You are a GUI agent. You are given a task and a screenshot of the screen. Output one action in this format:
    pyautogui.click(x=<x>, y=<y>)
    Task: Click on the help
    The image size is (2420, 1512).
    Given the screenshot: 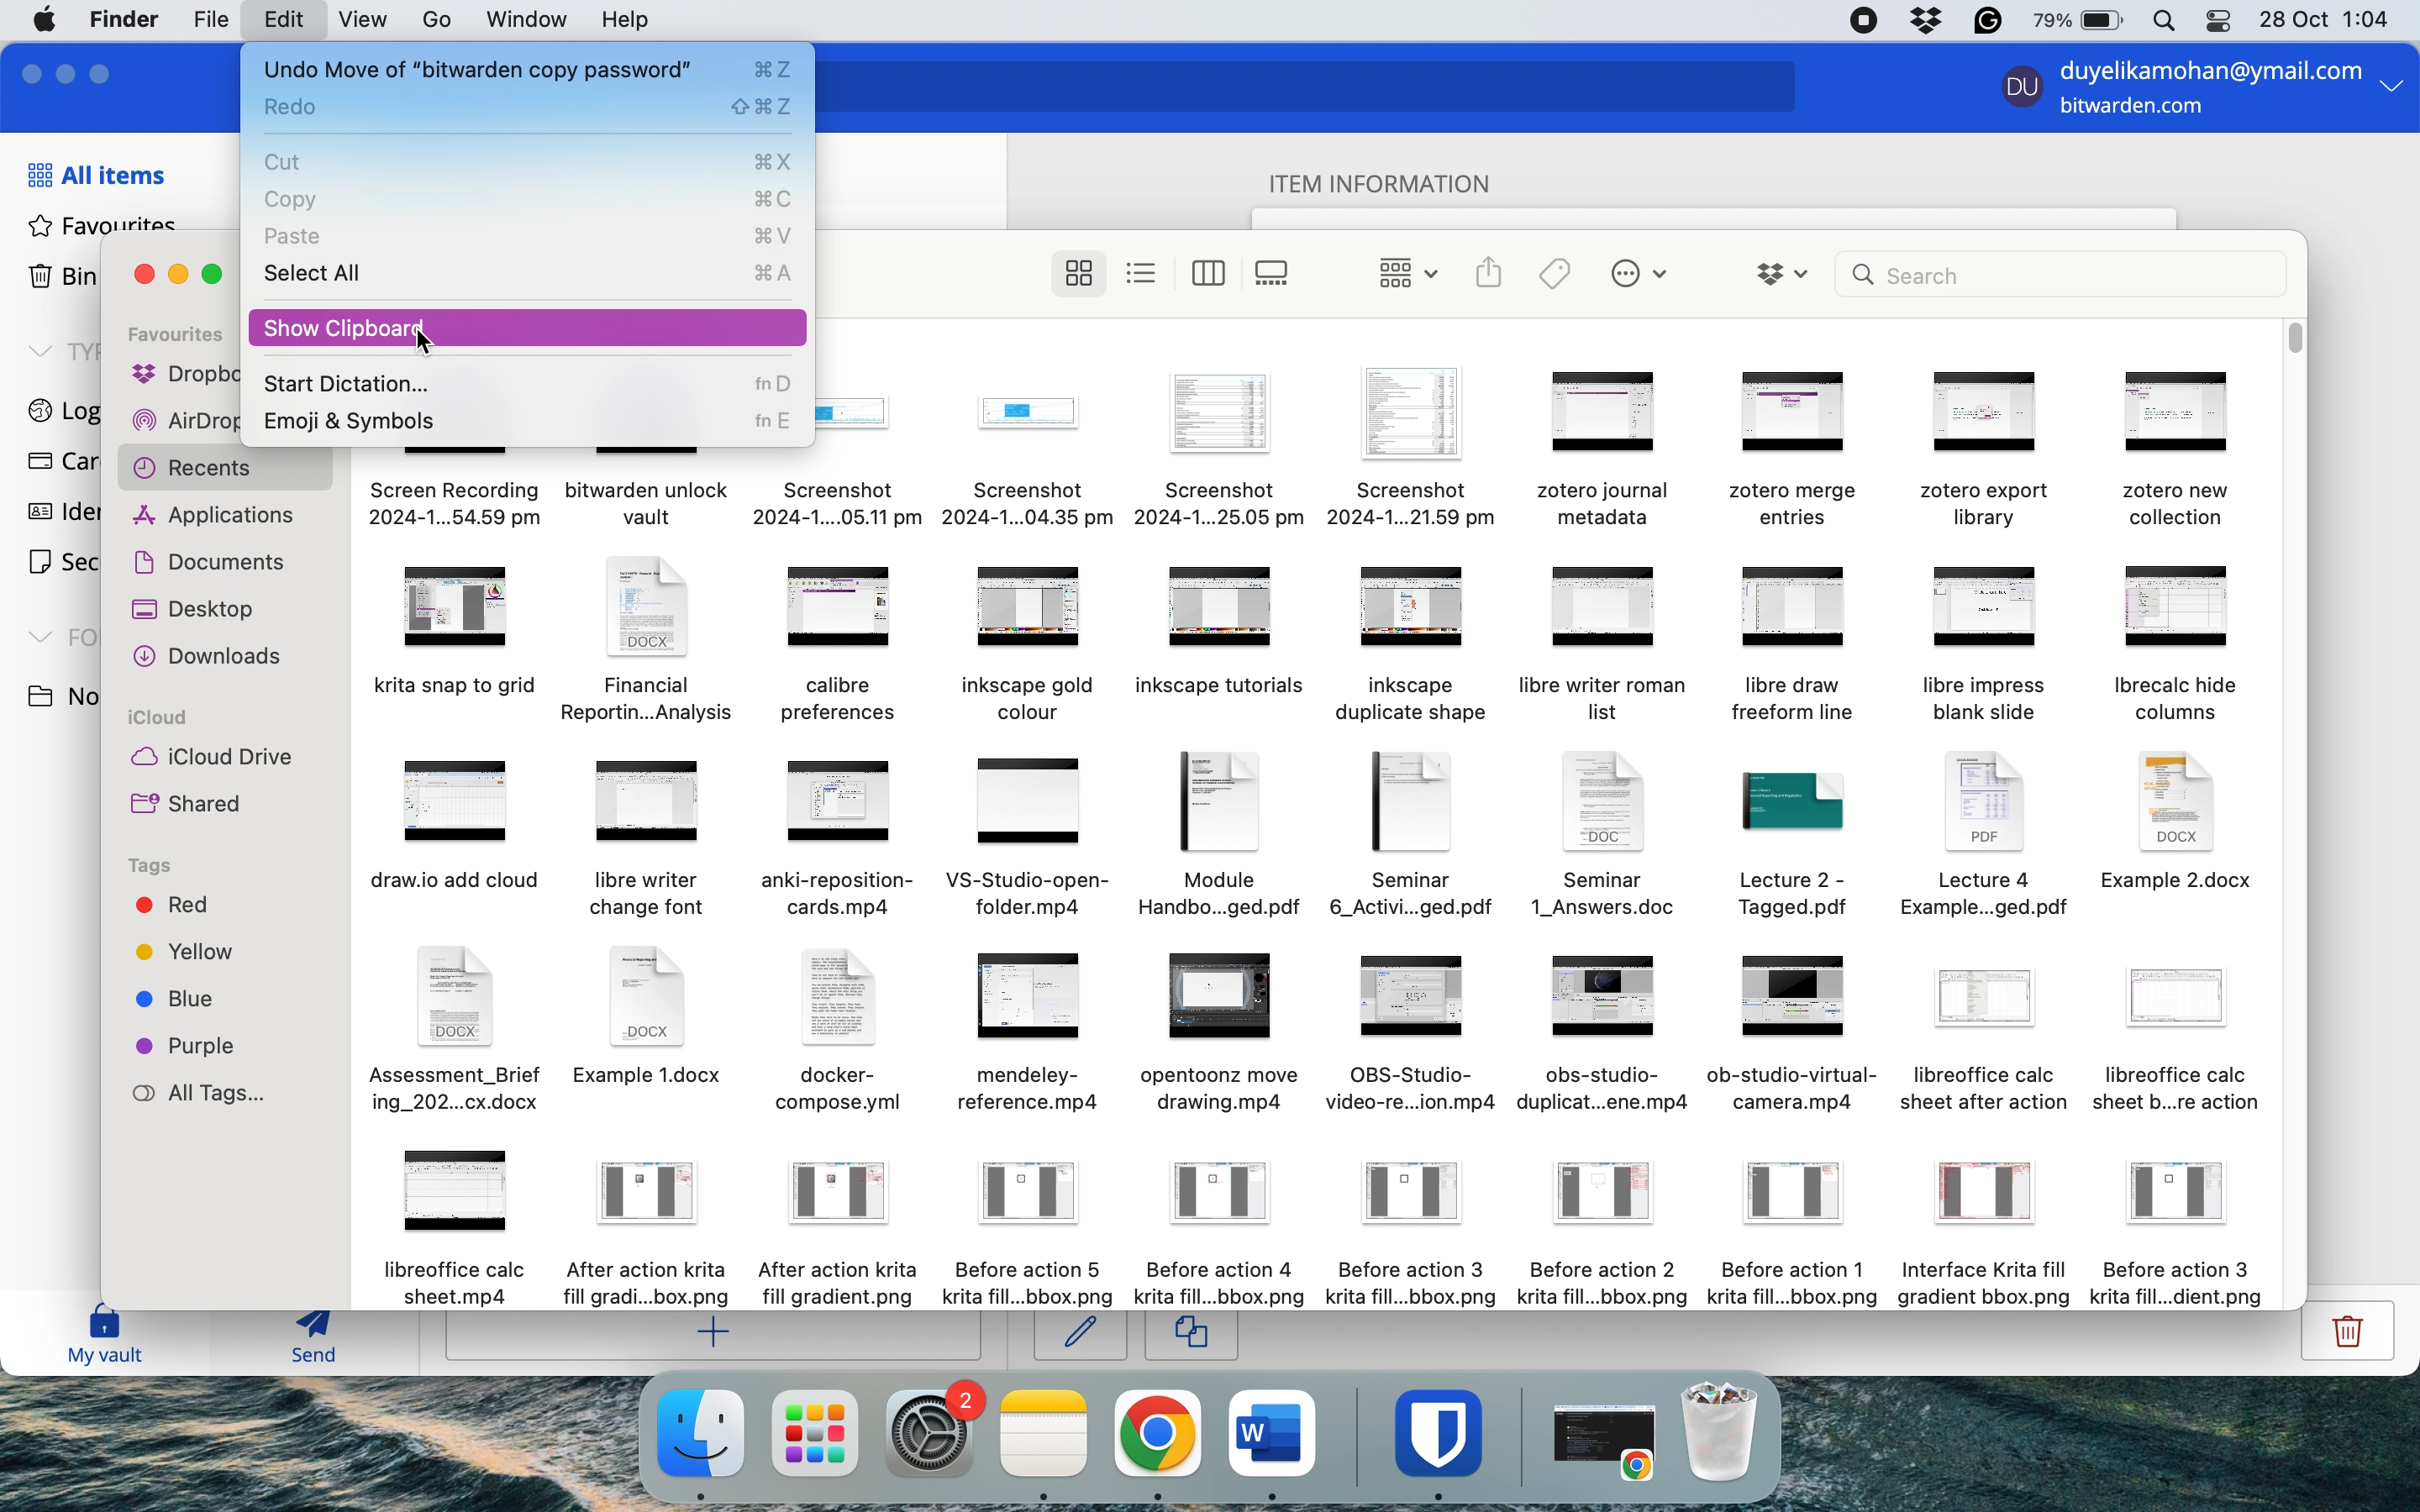 What is the action you would take?
    pyautogui.click(x=634, y=21)
    